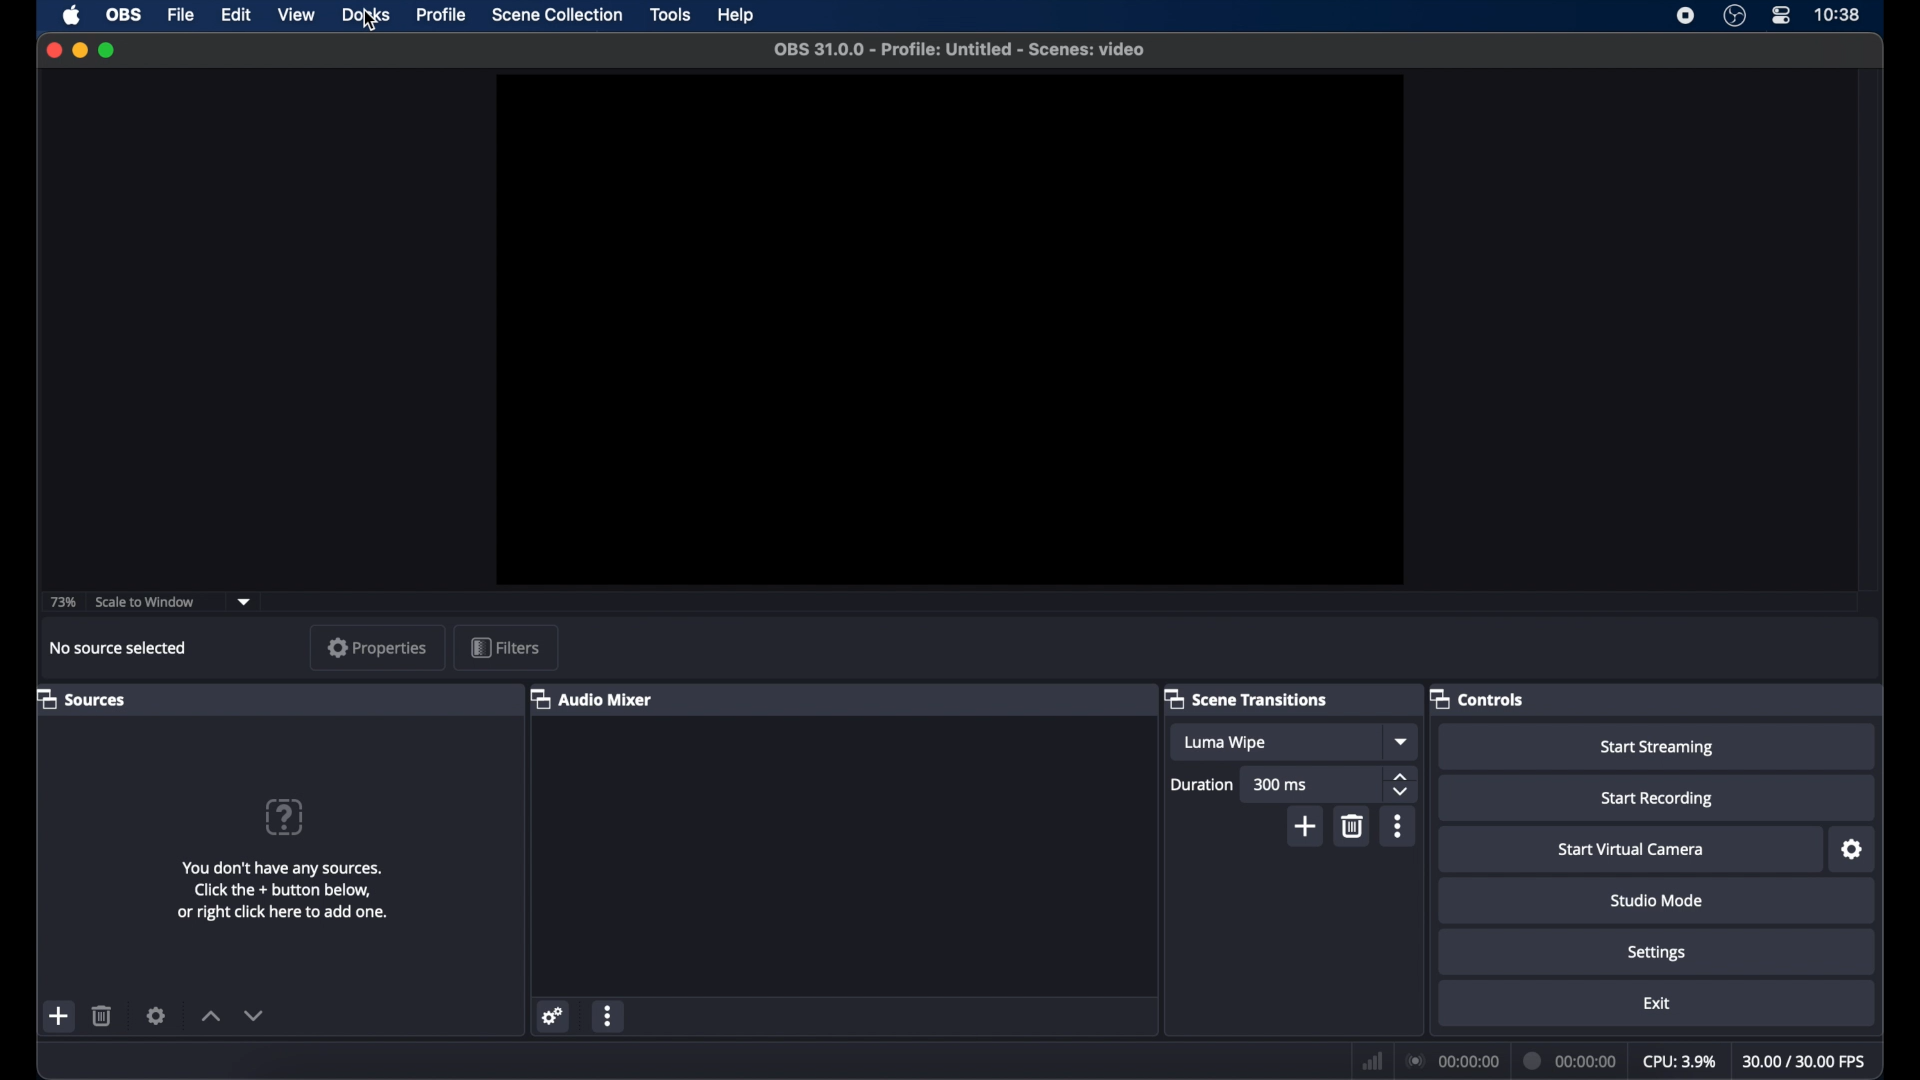 Image resolution: width=1920 pixels, height=1080 pixels. What do you see at coordinates (1200, 784) in the screenshot?
I see `duration` at bounding box center [1200, 784].